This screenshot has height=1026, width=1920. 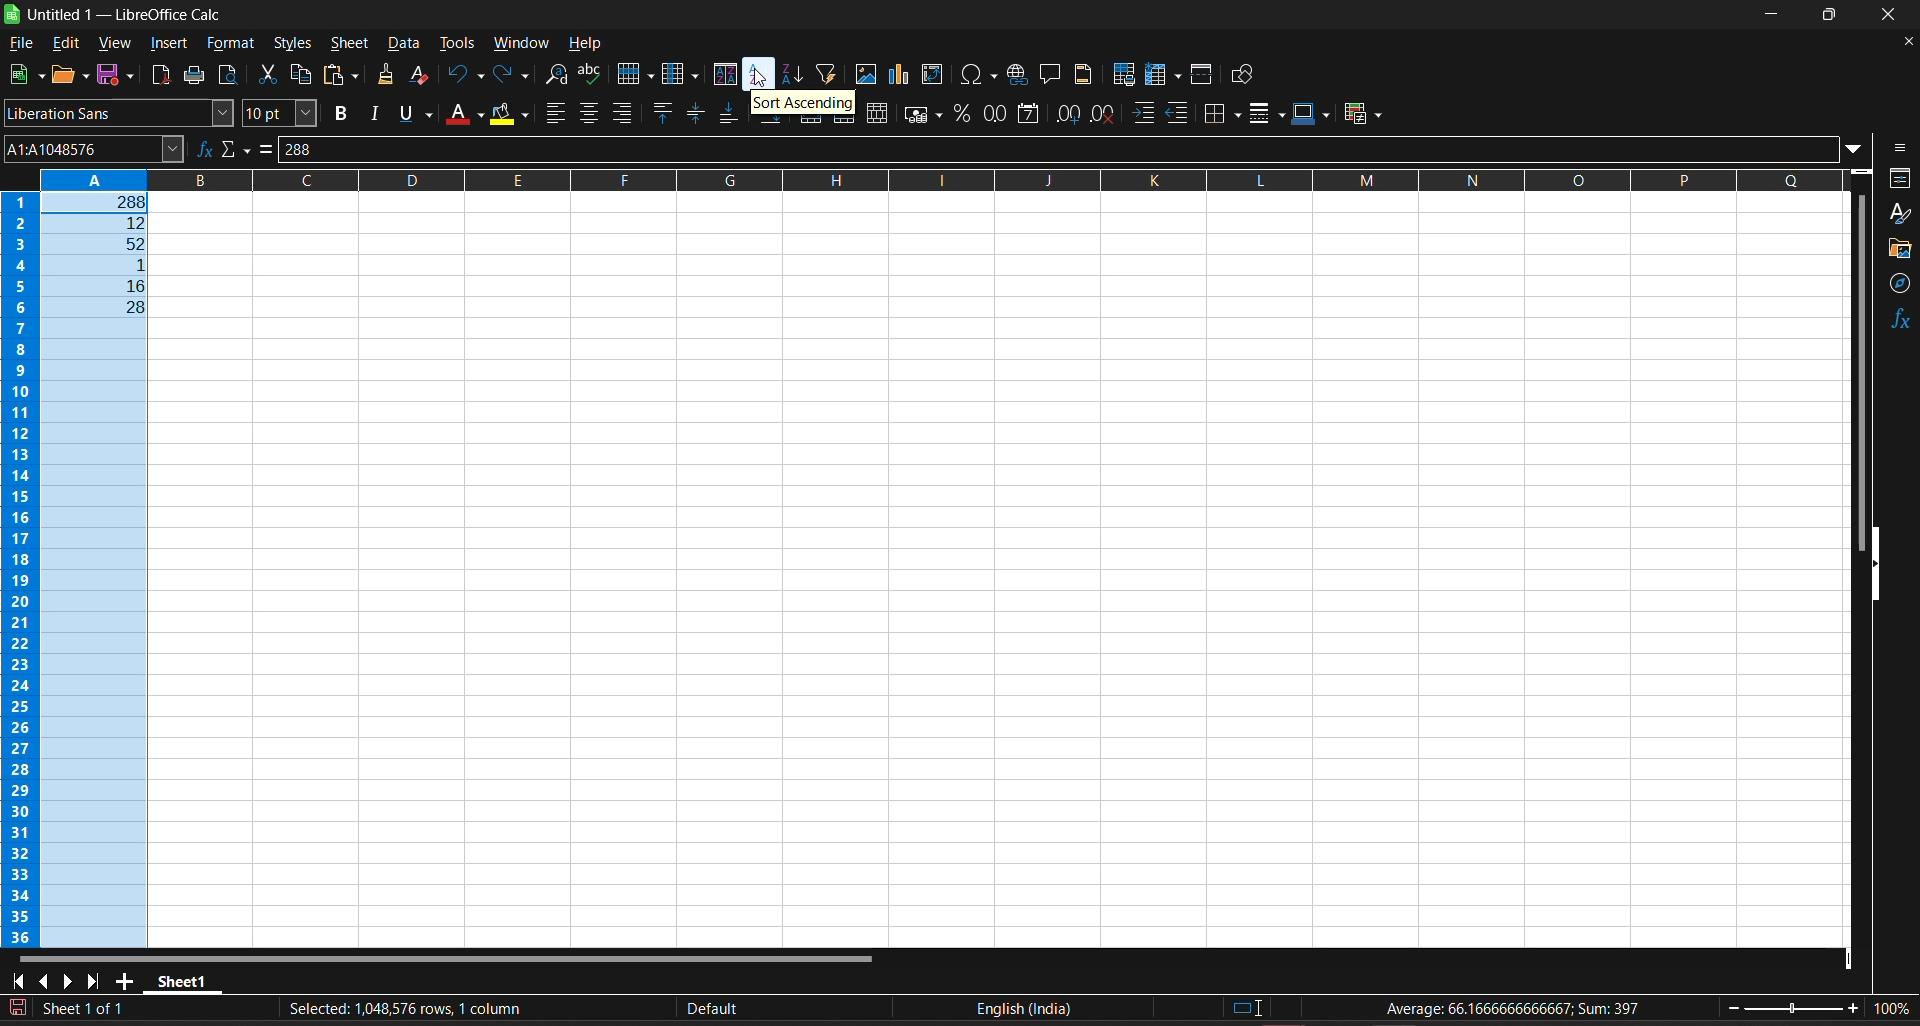 I want to click on sort, so click(x=726, y=76).